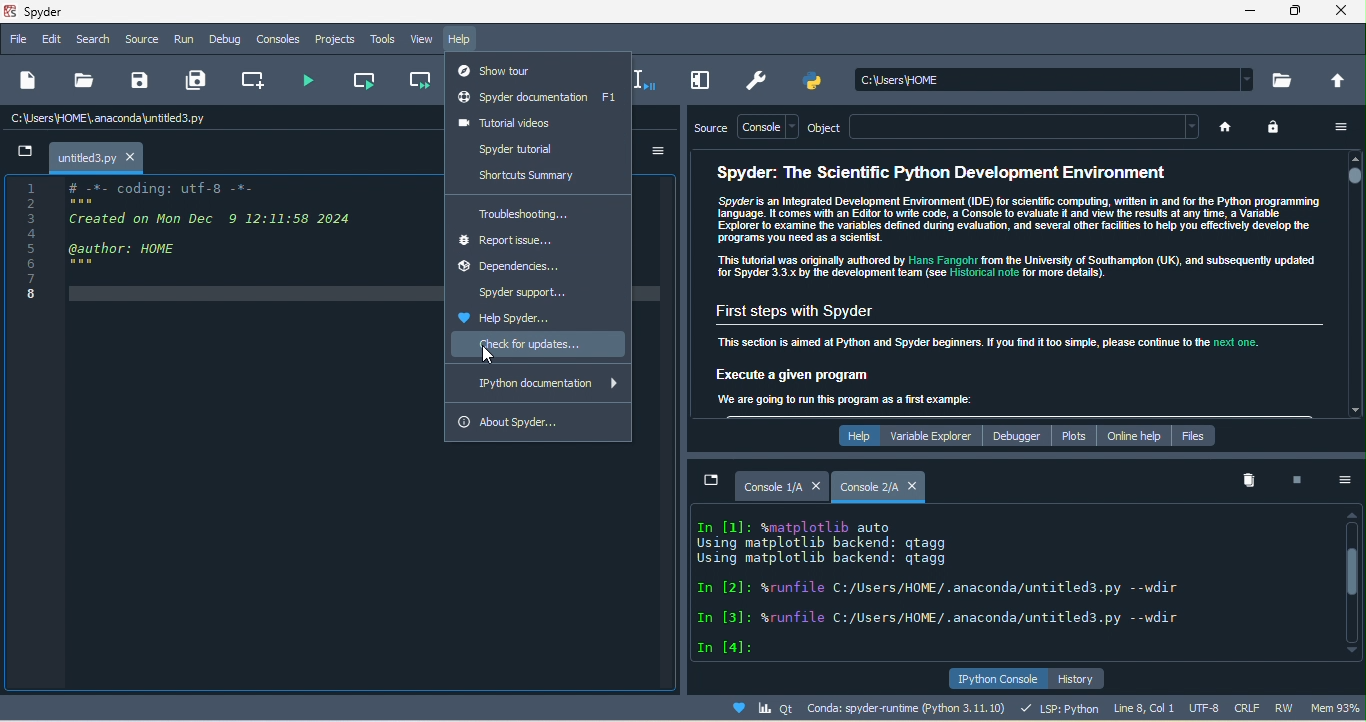  What do you see at coordinates (695, 81) in the screenshot?
I see `maximize current pane` at bounding box center [695, 81].